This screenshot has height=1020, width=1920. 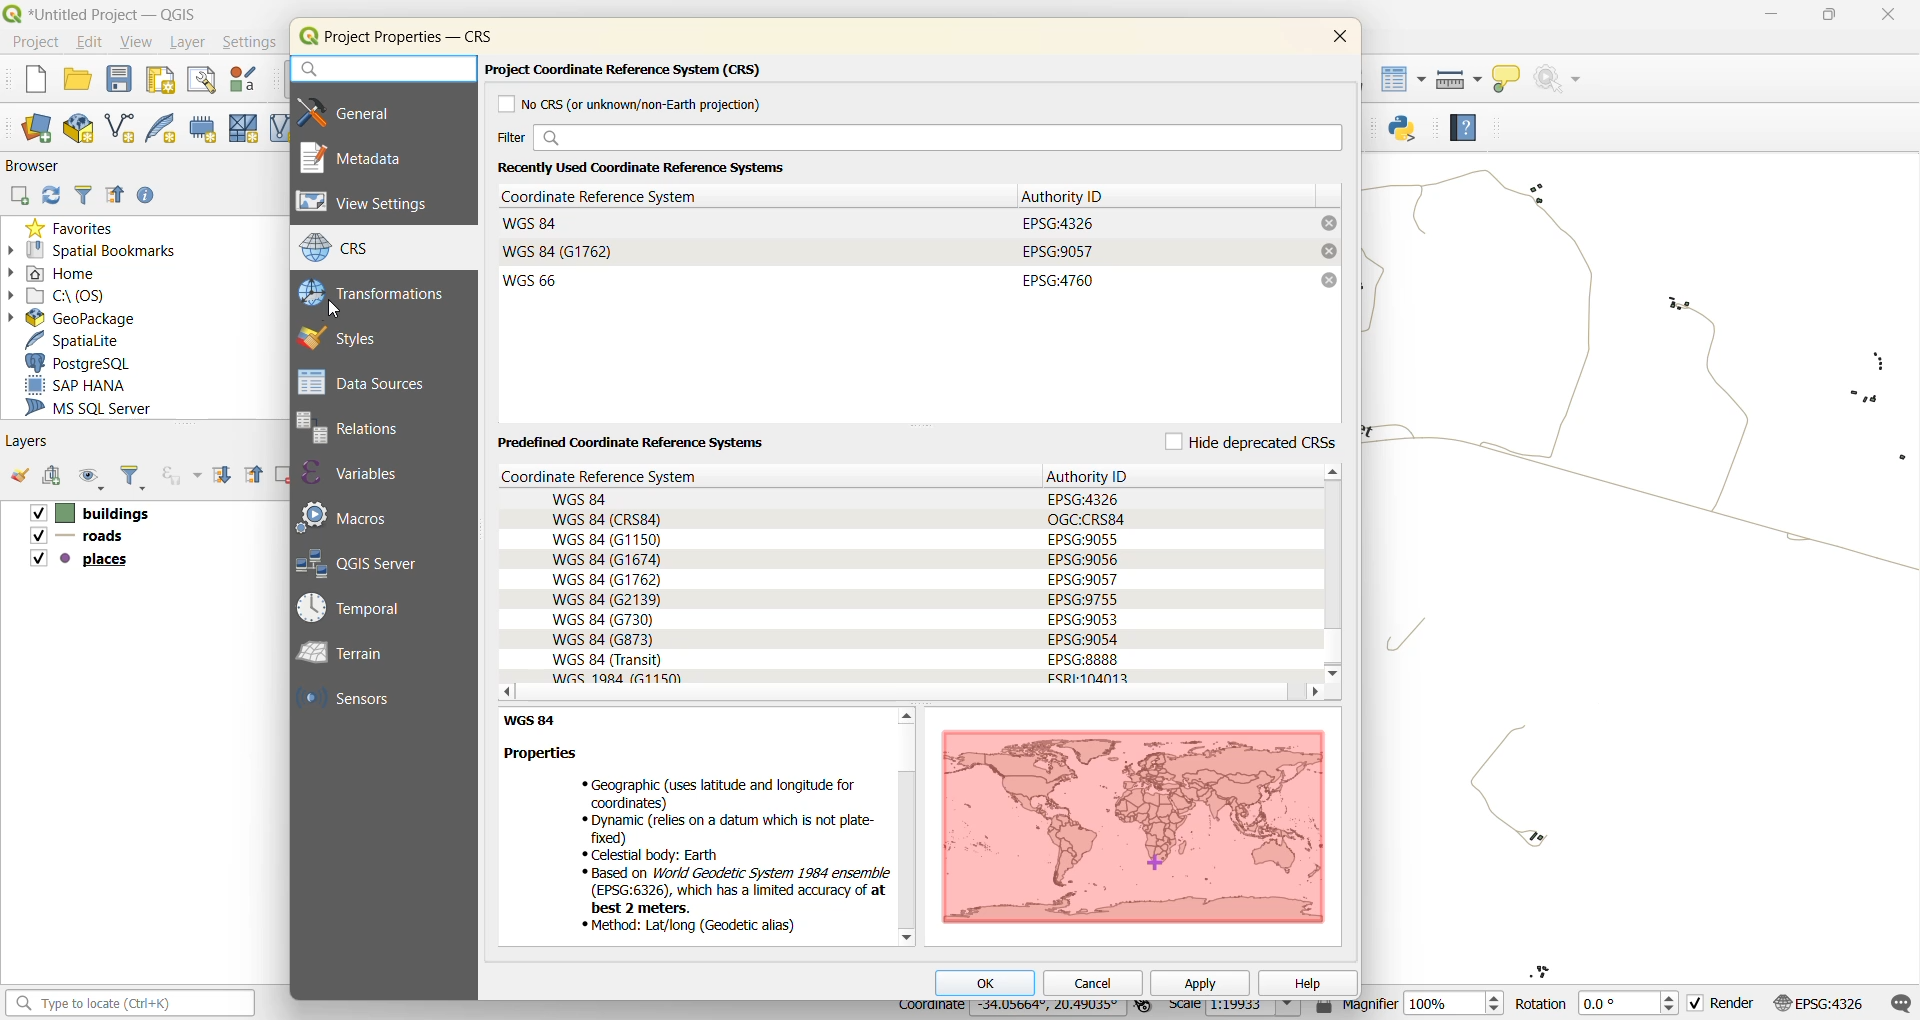 What do you see at coordinates (49, 196) in the screenshot?
I see `refresh` at bounding box center [49, 196].